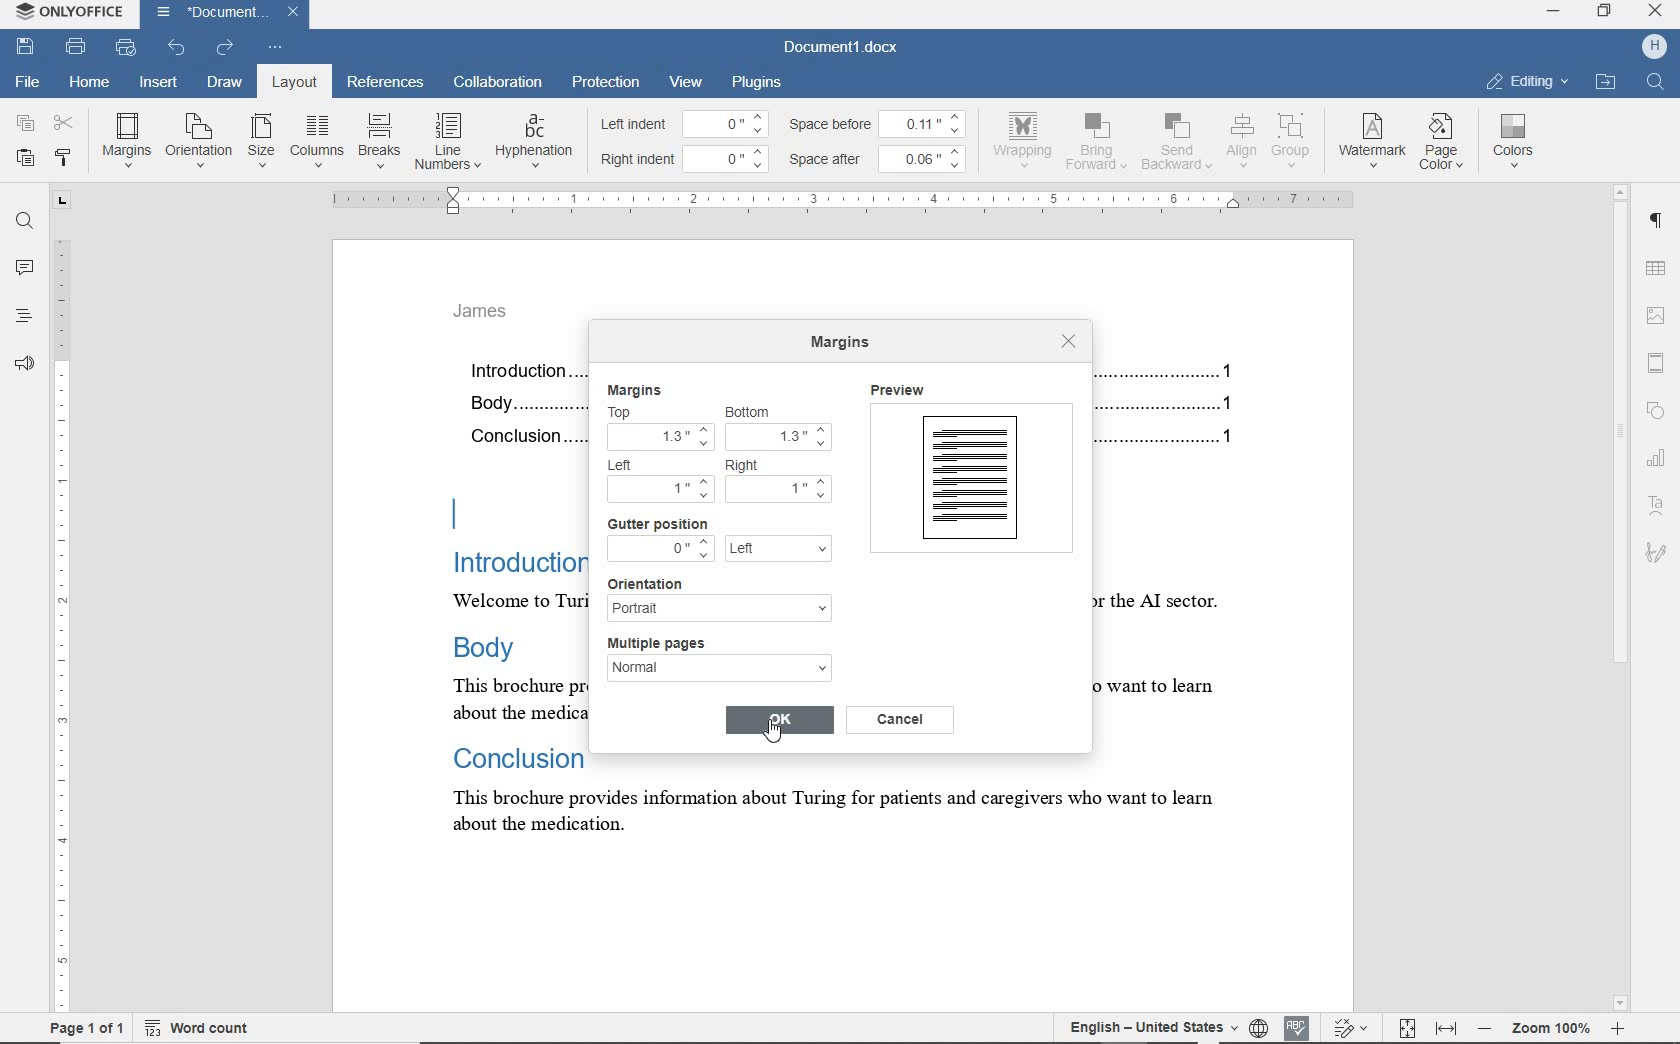 The width and height of the screenshot is (1680, 1044). Describe the element at coordinates (1069, 341) in the screenshot. I see `close` at that location.